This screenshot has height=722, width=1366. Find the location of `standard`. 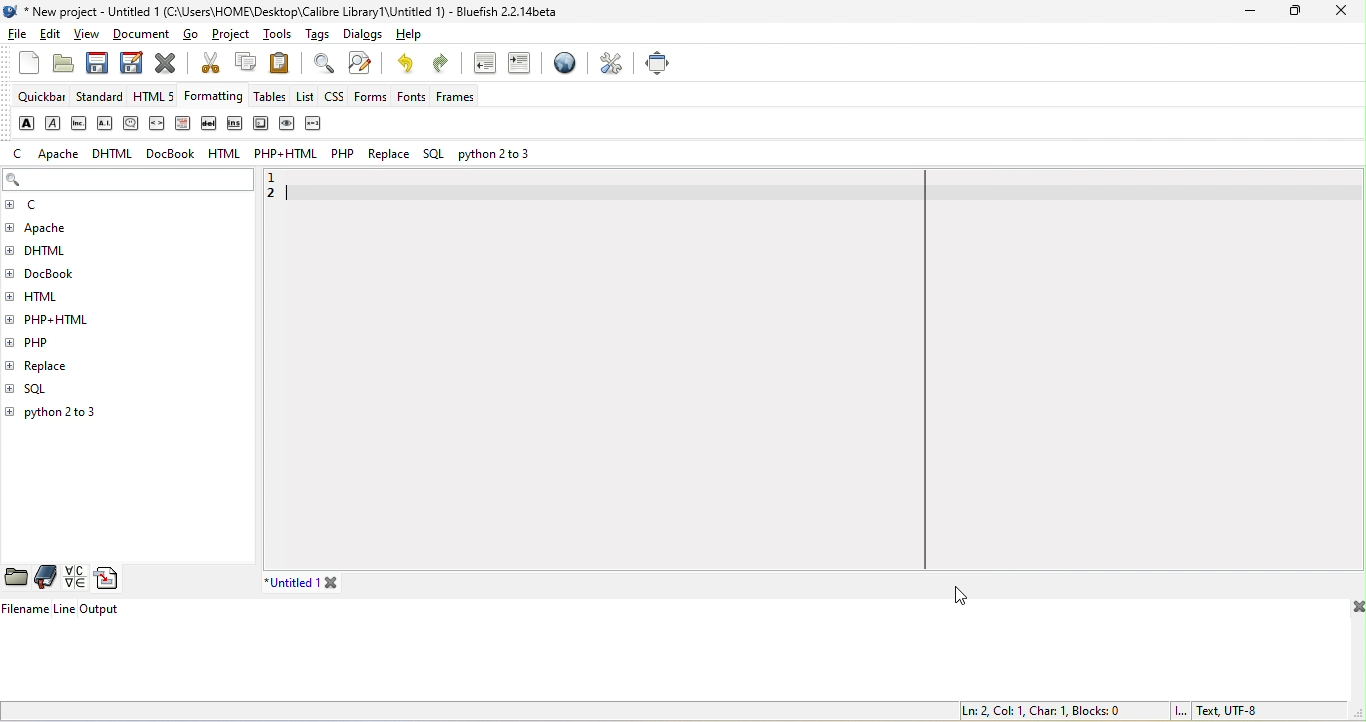

standard is located at coordinates (102, 96).